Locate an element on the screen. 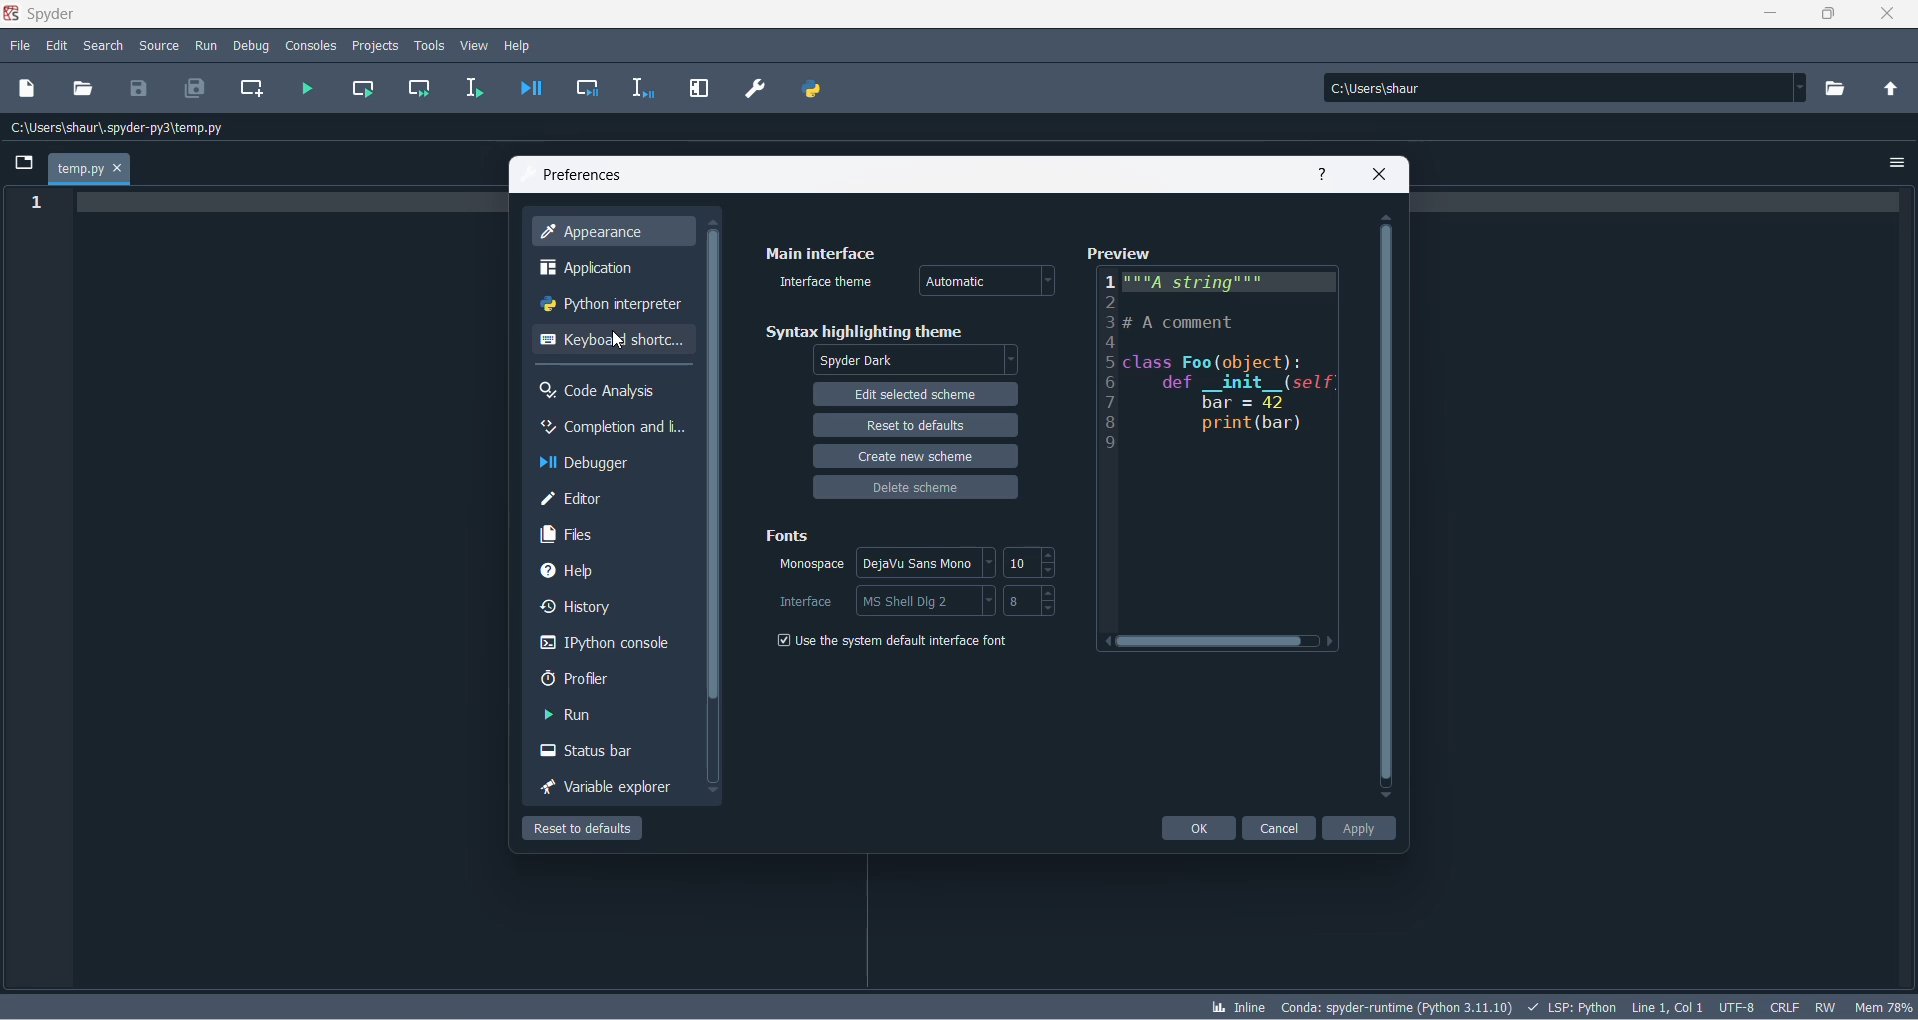  spyder application name is located at coordinates (43, 15).